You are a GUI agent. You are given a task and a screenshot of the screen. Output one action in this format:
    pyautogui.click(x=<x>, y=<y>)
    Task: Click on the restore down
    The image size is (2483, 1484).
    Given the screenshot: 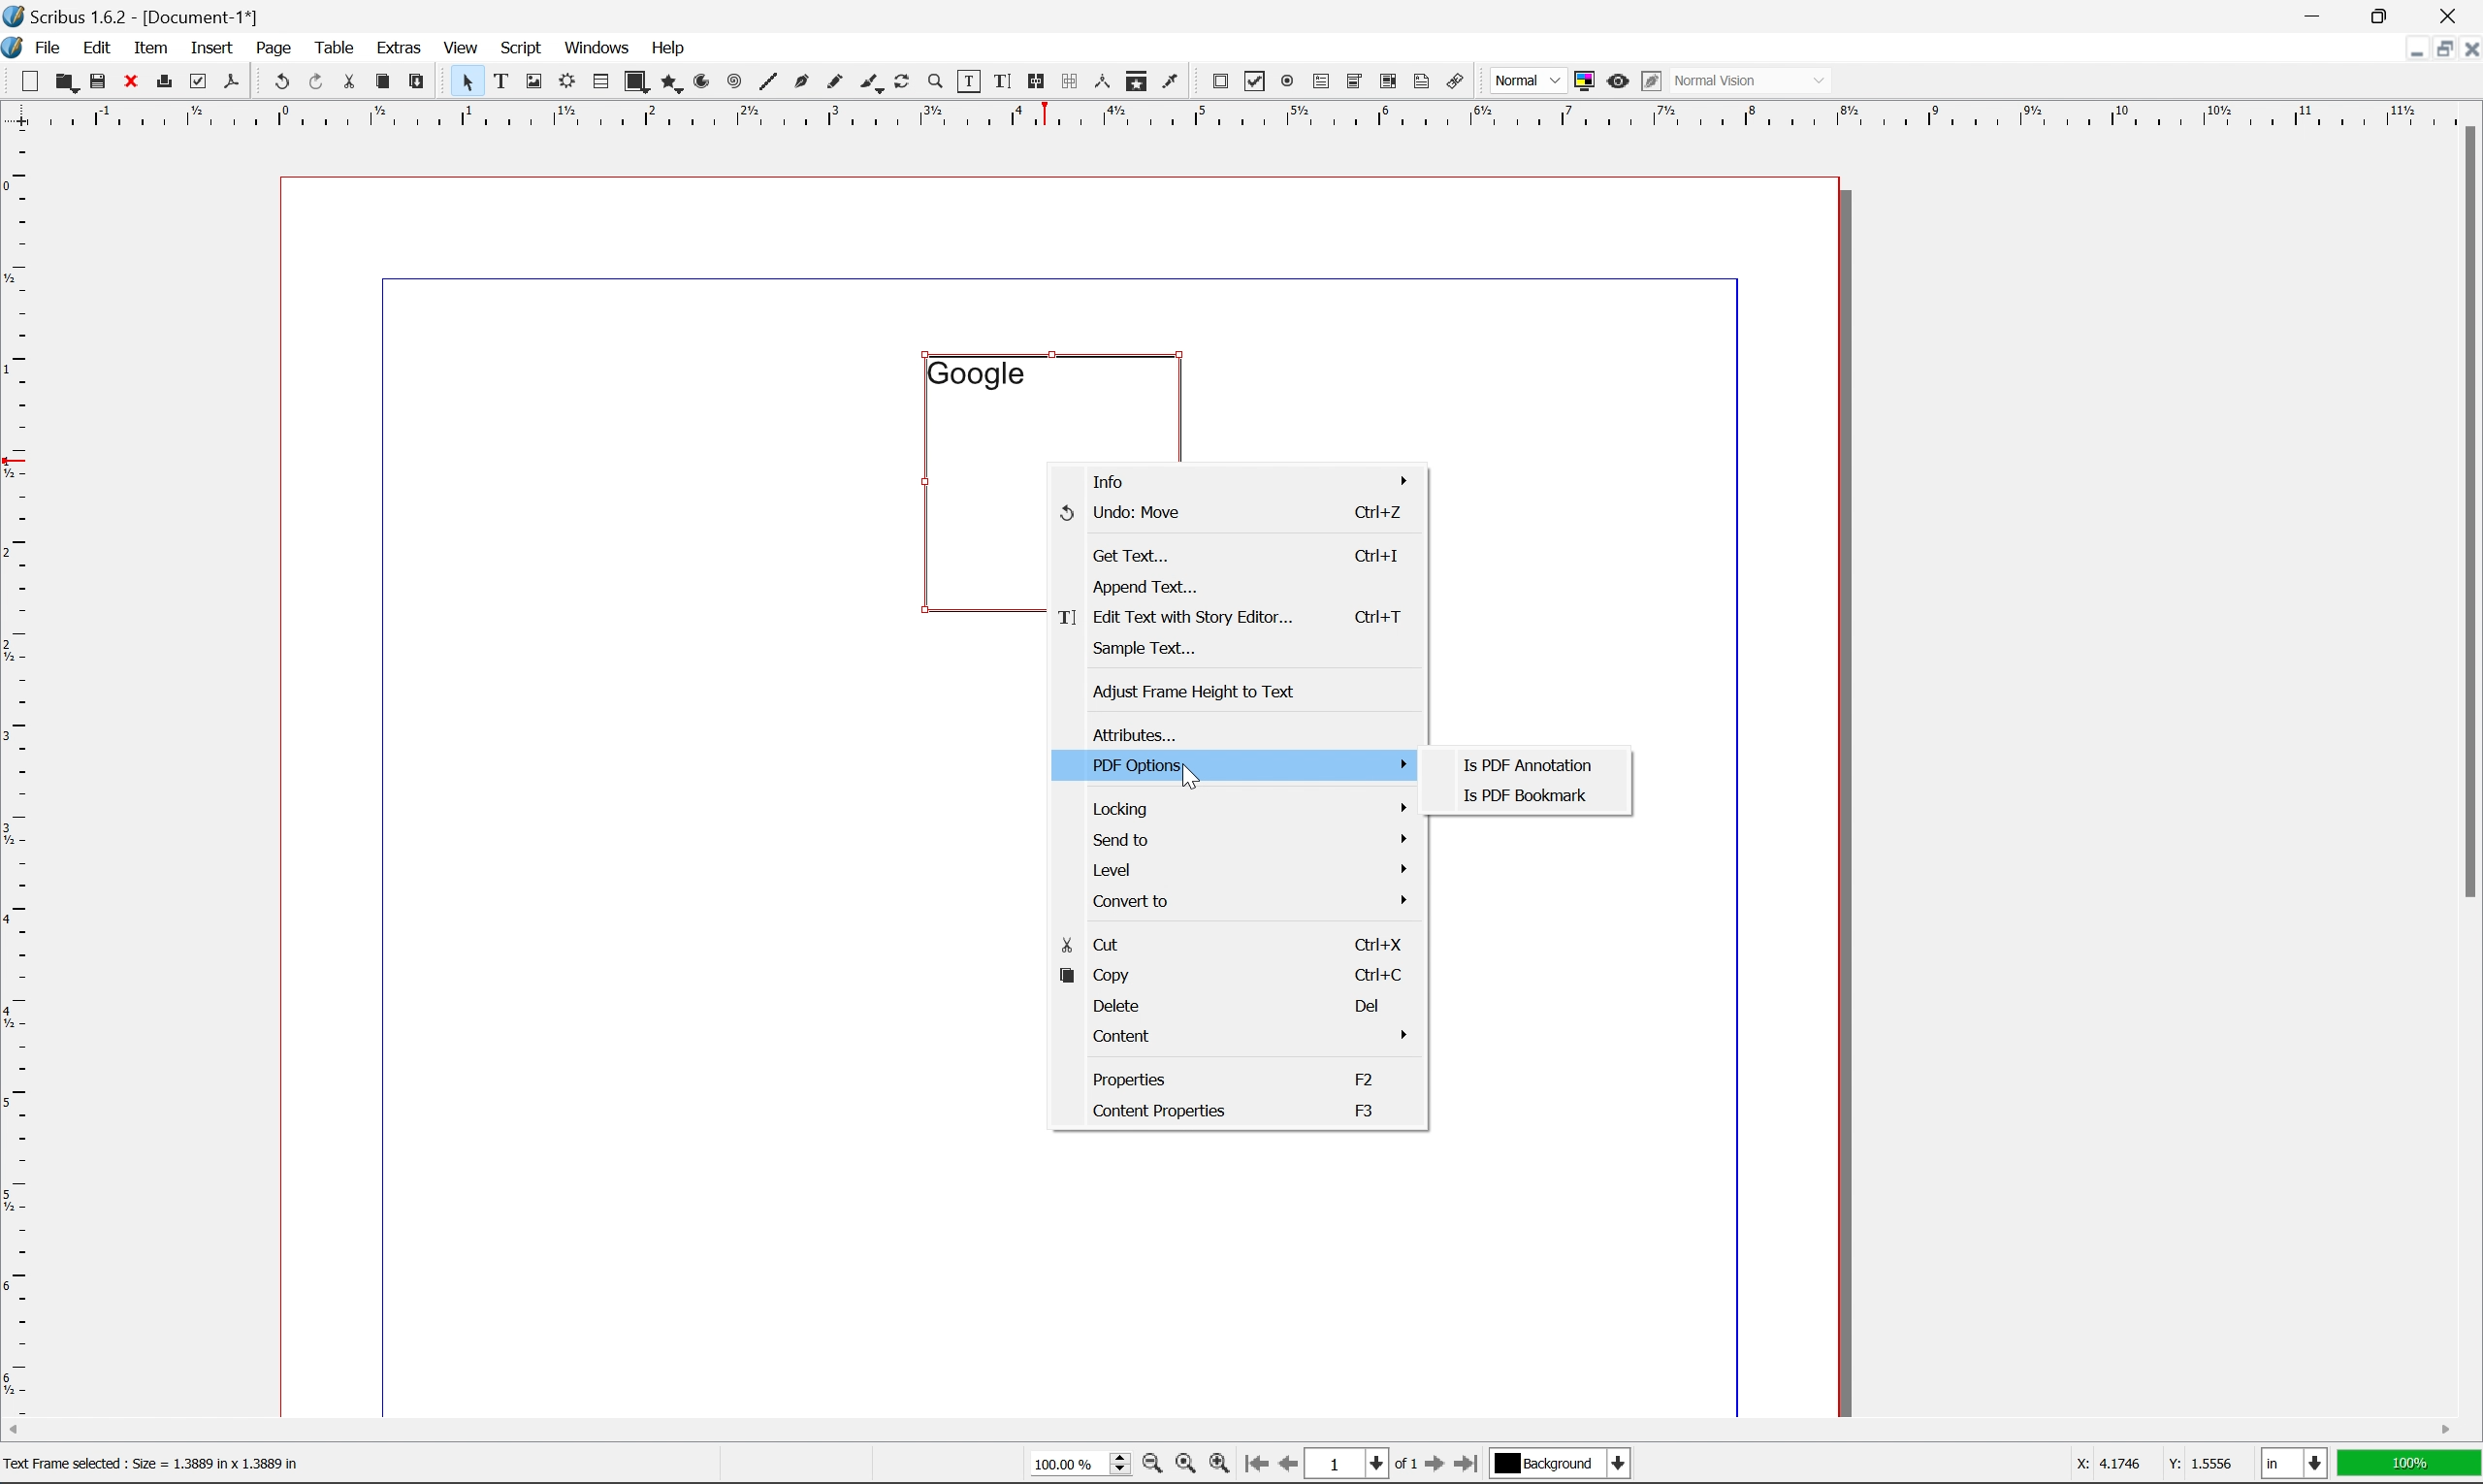 What is the action you would take?
    pyautogui.click(x=2385, y=15)
    